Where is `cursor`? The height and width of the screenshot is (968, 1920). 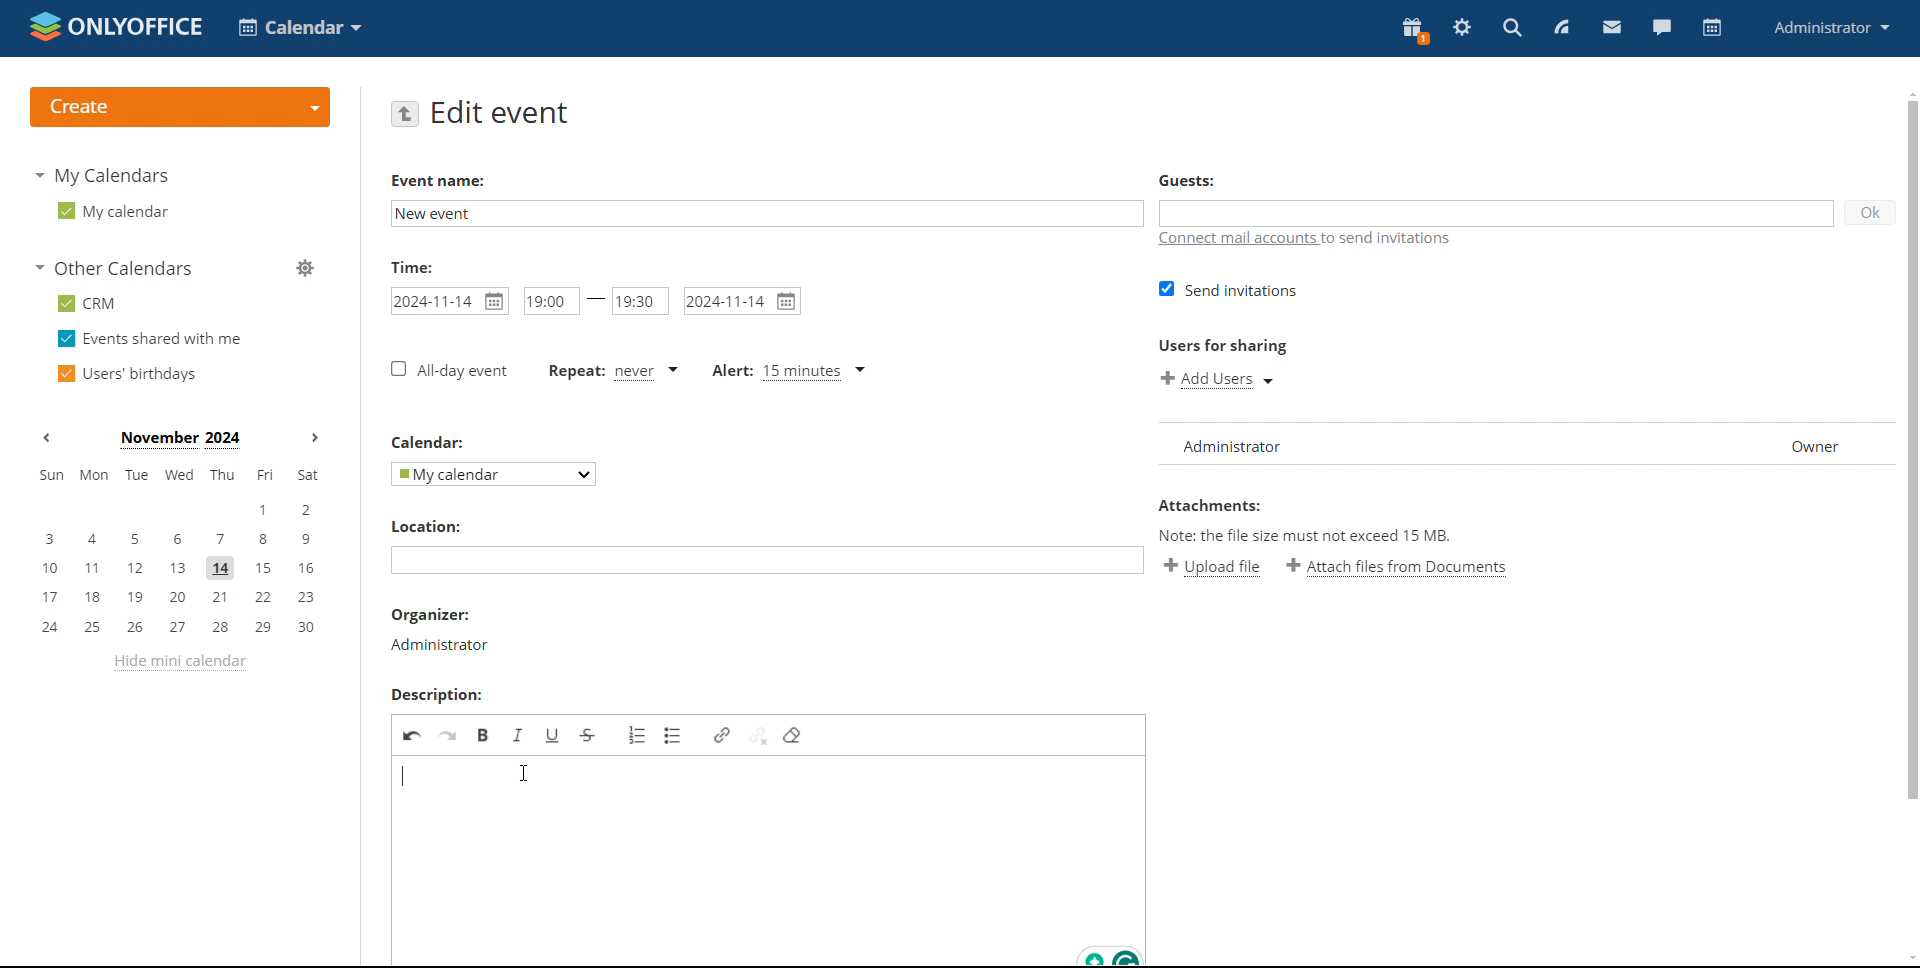
cursor is located at coordinates (526, 774).